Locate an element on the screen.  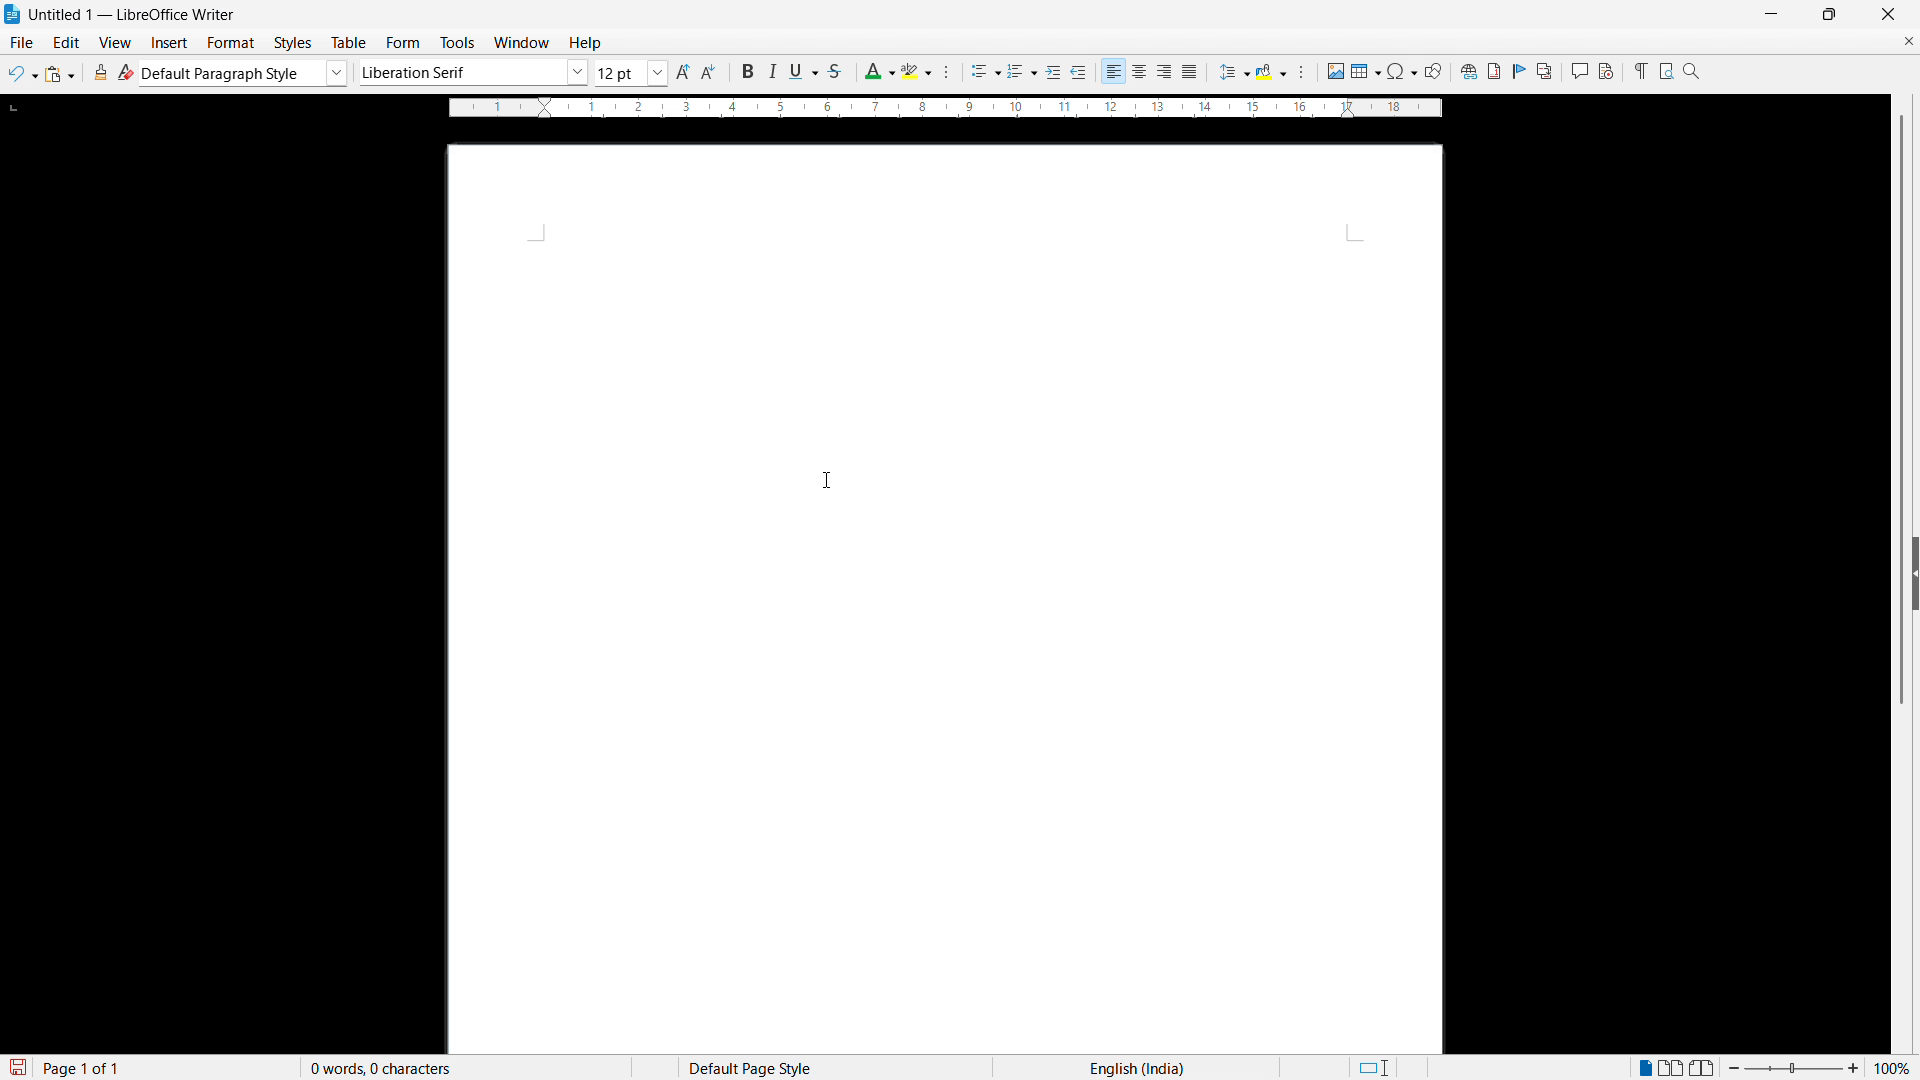
Edit  is located at coordinates (67, 42).